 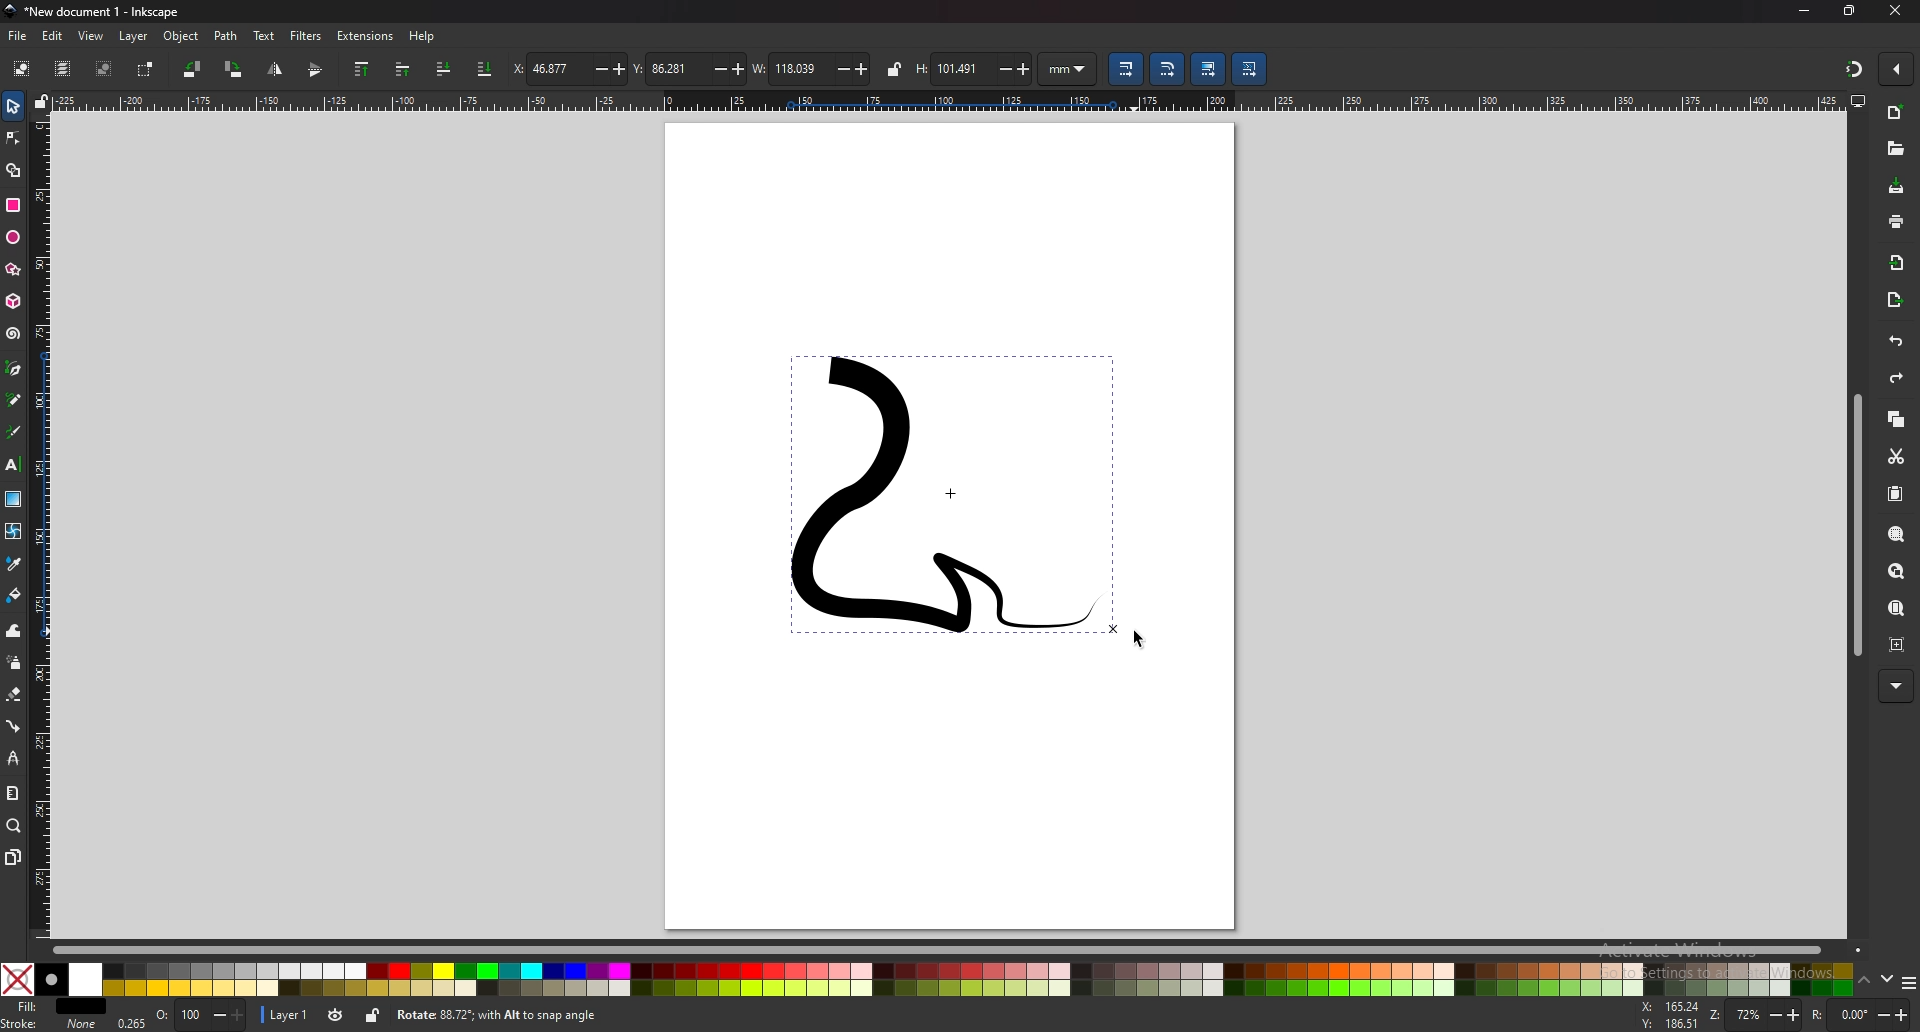 I want to click on lower selection one step, so click(x=443, y=68).